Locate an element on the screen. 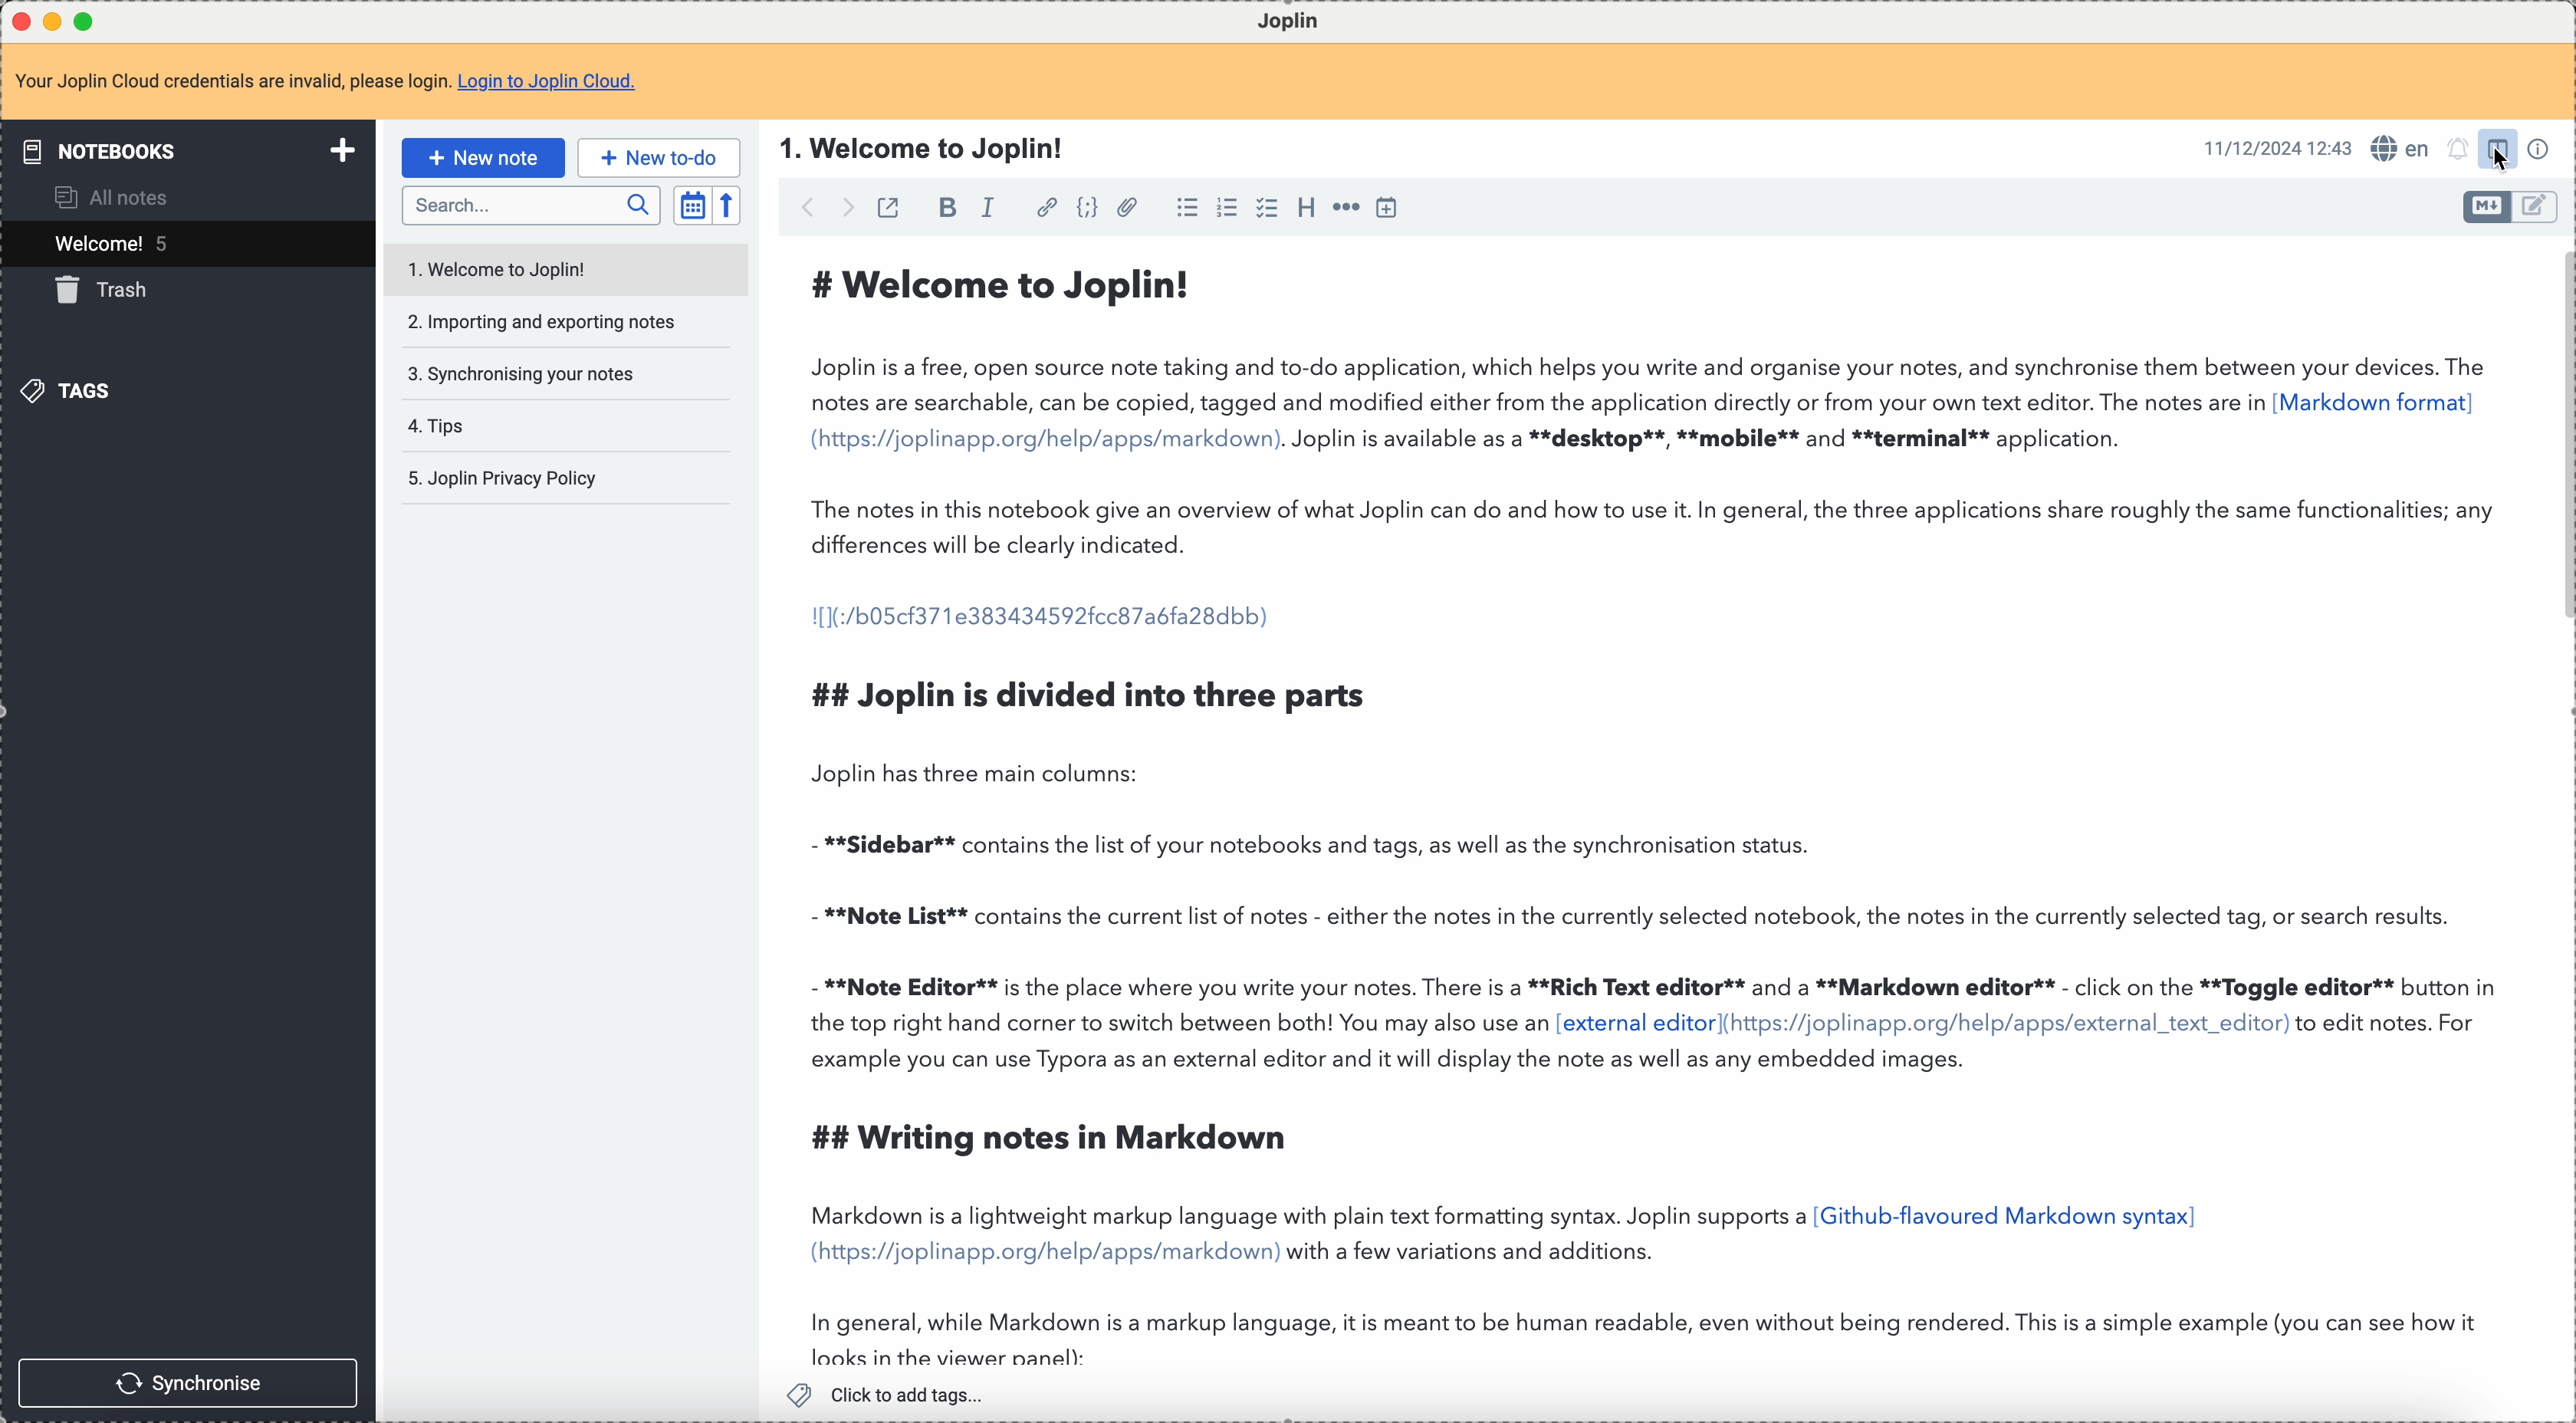 The width and height of the screenshot is (2576, 1423). Cursor is located at coordinates (2500, 158).